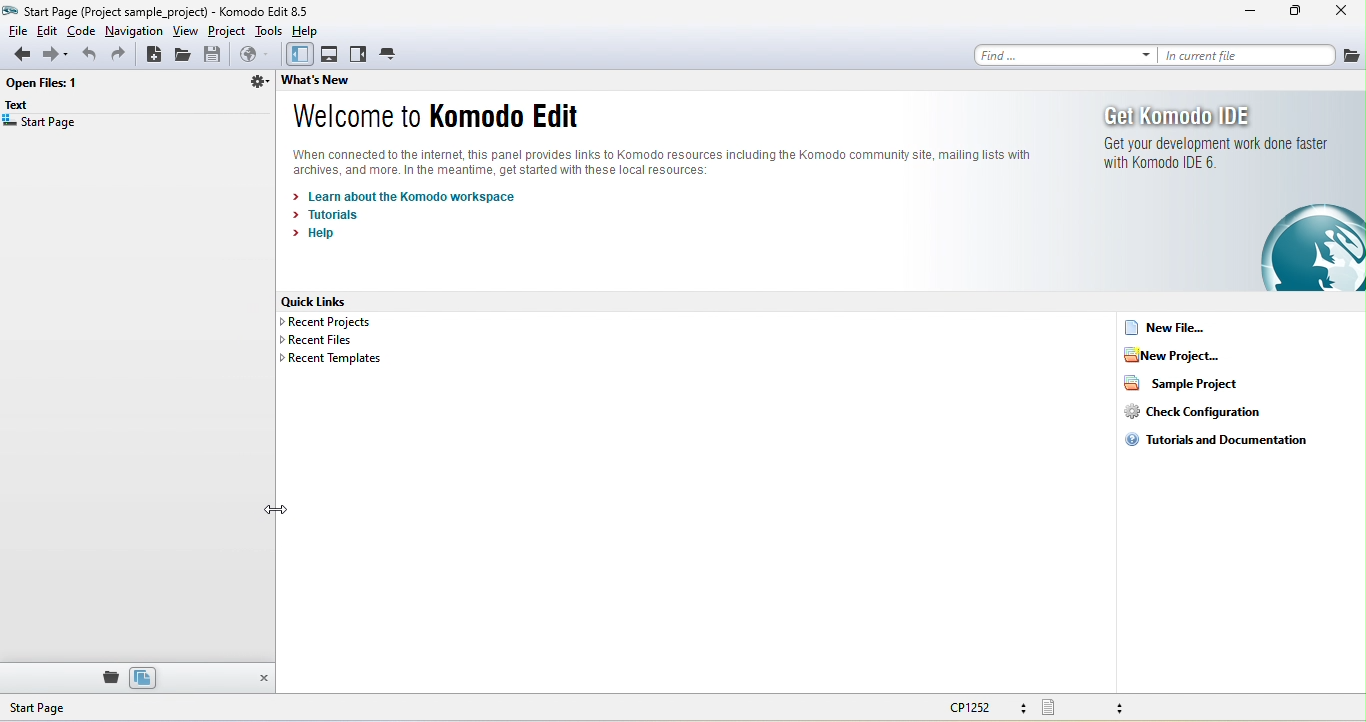 This screenshot has width=1366, height=722. What do you see at coordinates (257, 85) in the screenshot?
I see `directory related function` at bounding box center [257, 85].